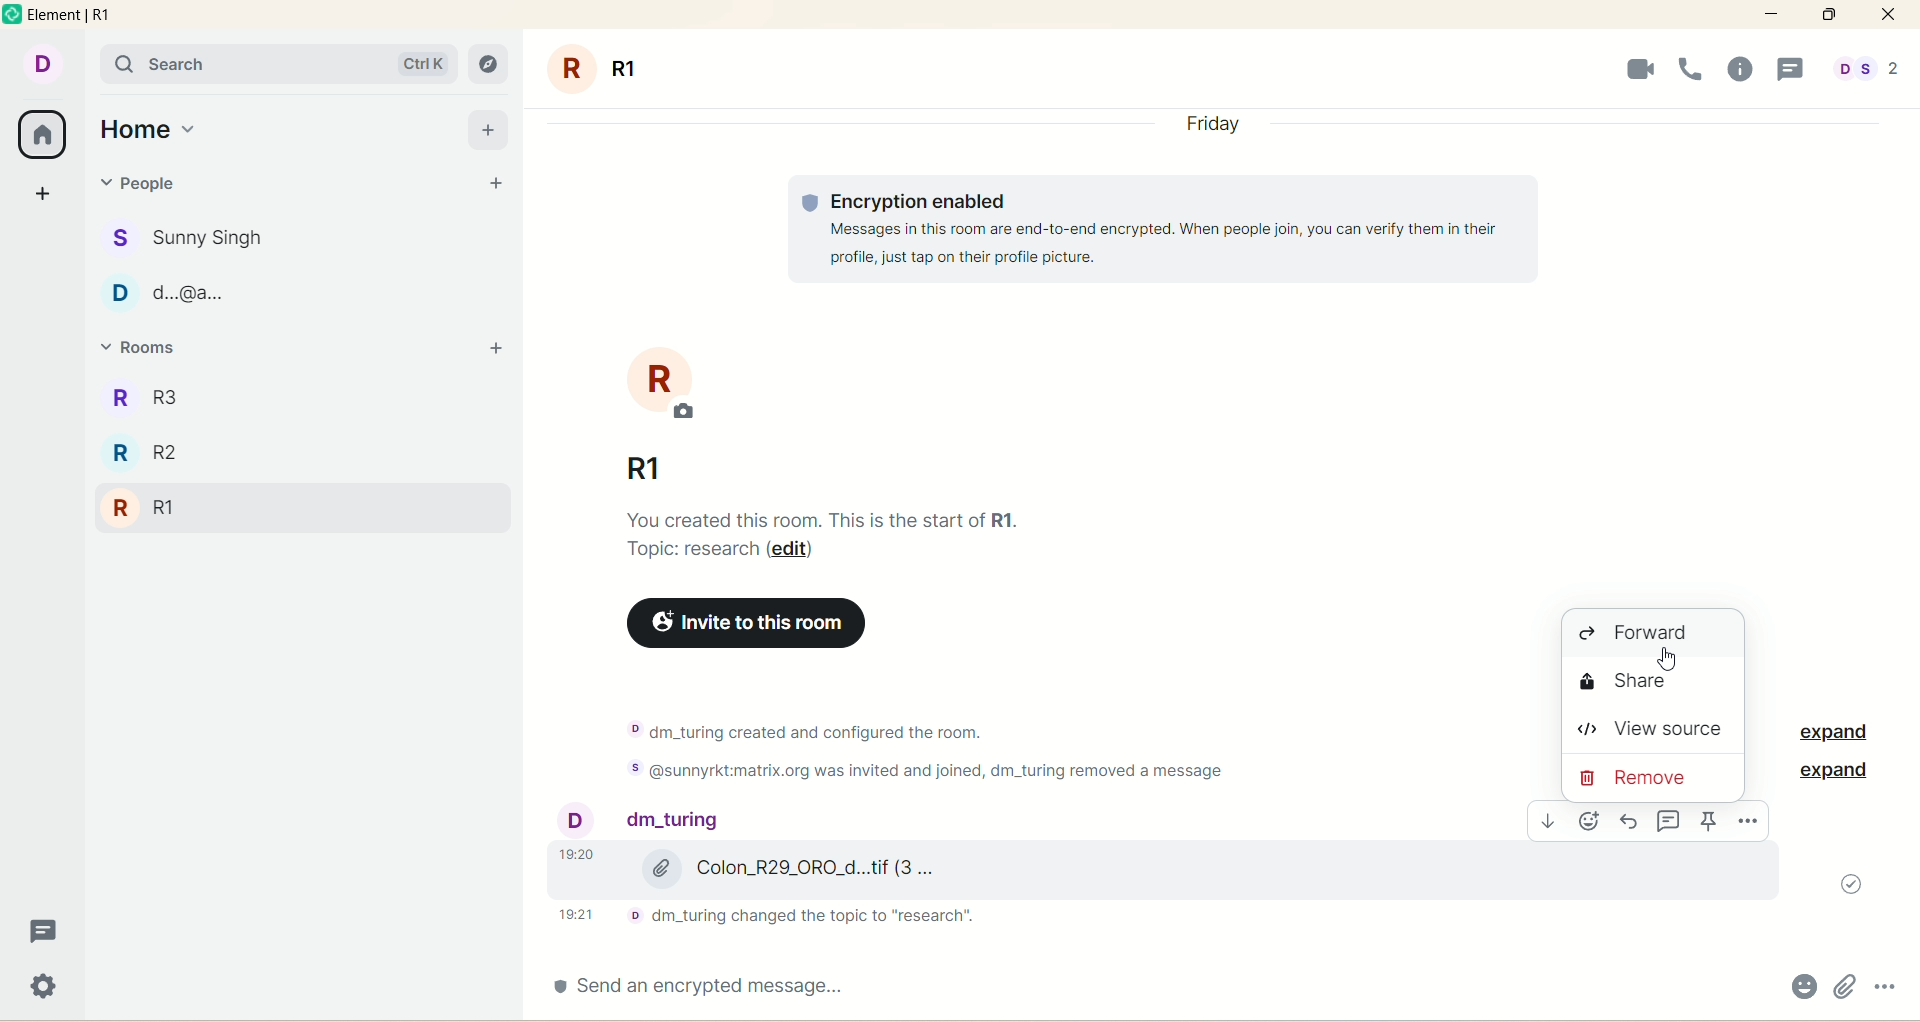 This screenshot has height=1022, width=1920. I want to click on search, so click(277, 64).